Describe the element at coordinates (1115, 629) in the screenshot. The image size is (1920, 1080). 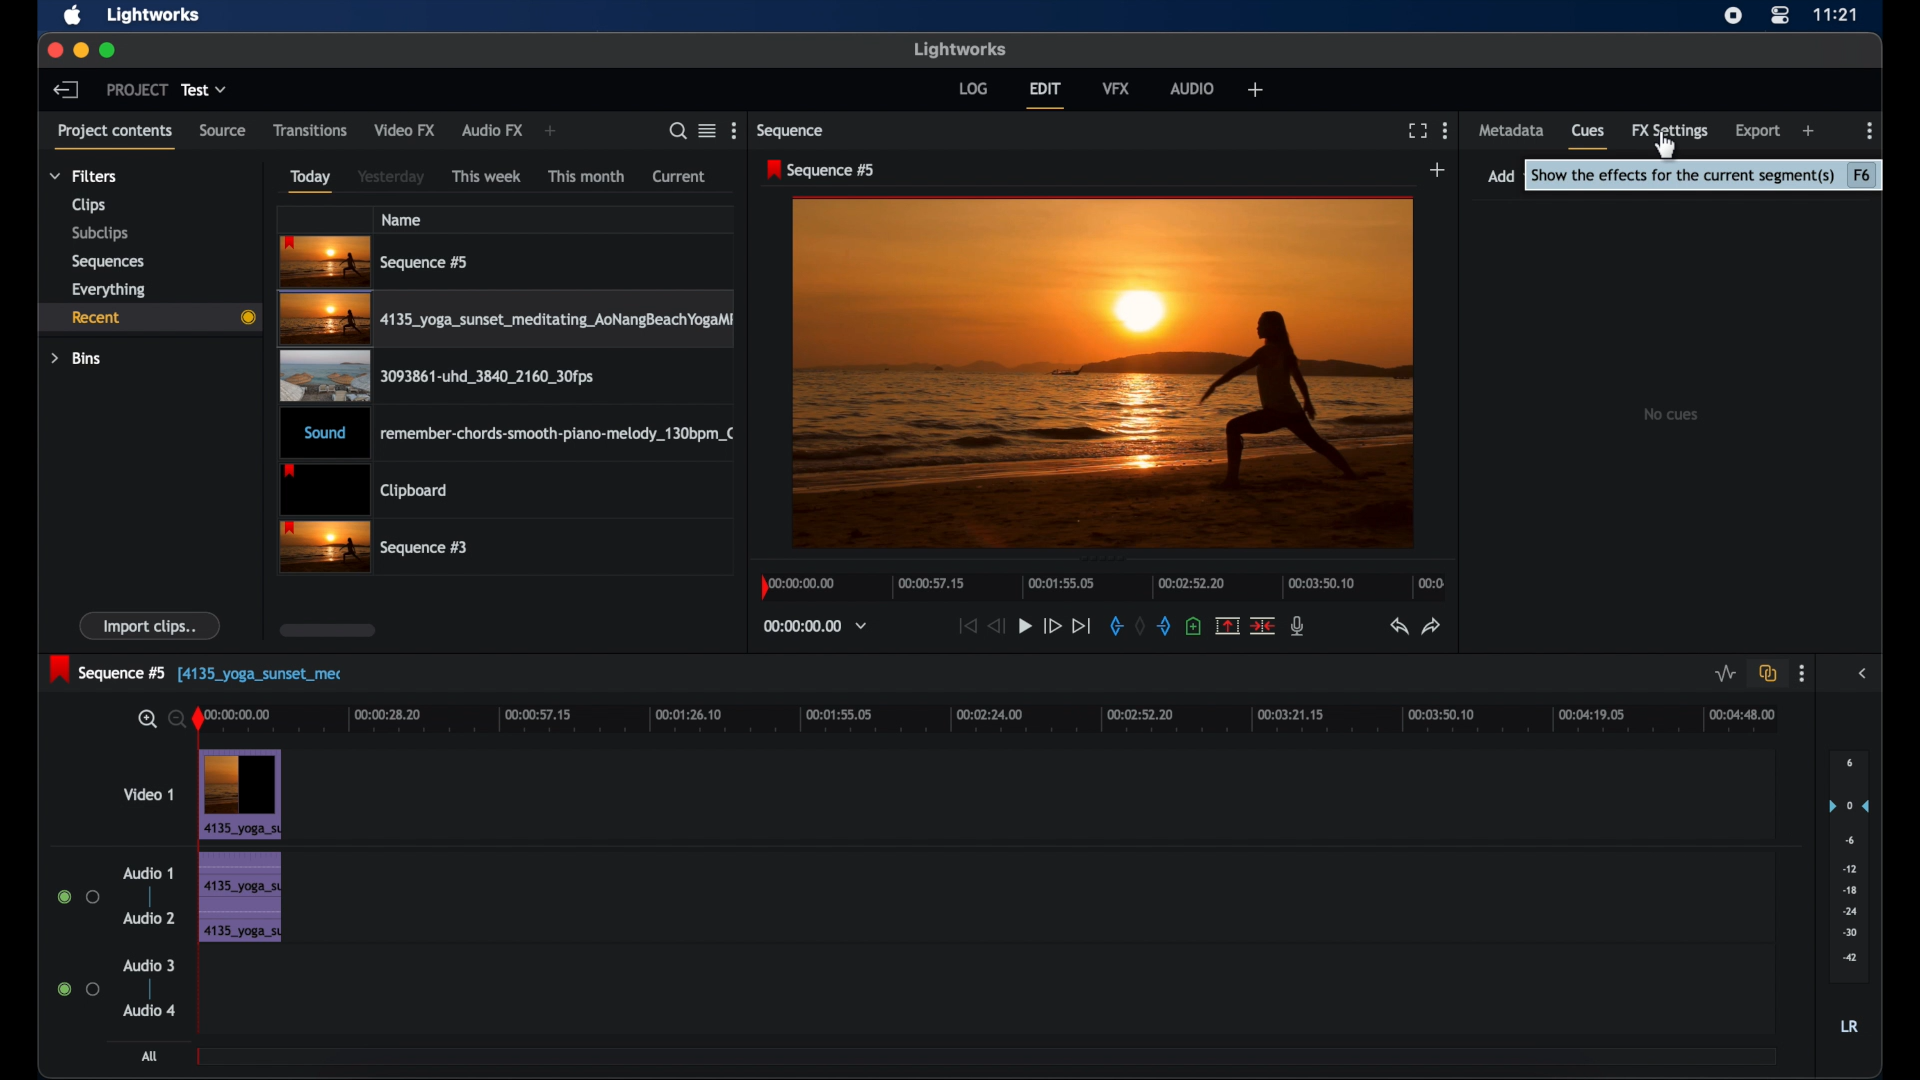
I see `in mark` at that location.